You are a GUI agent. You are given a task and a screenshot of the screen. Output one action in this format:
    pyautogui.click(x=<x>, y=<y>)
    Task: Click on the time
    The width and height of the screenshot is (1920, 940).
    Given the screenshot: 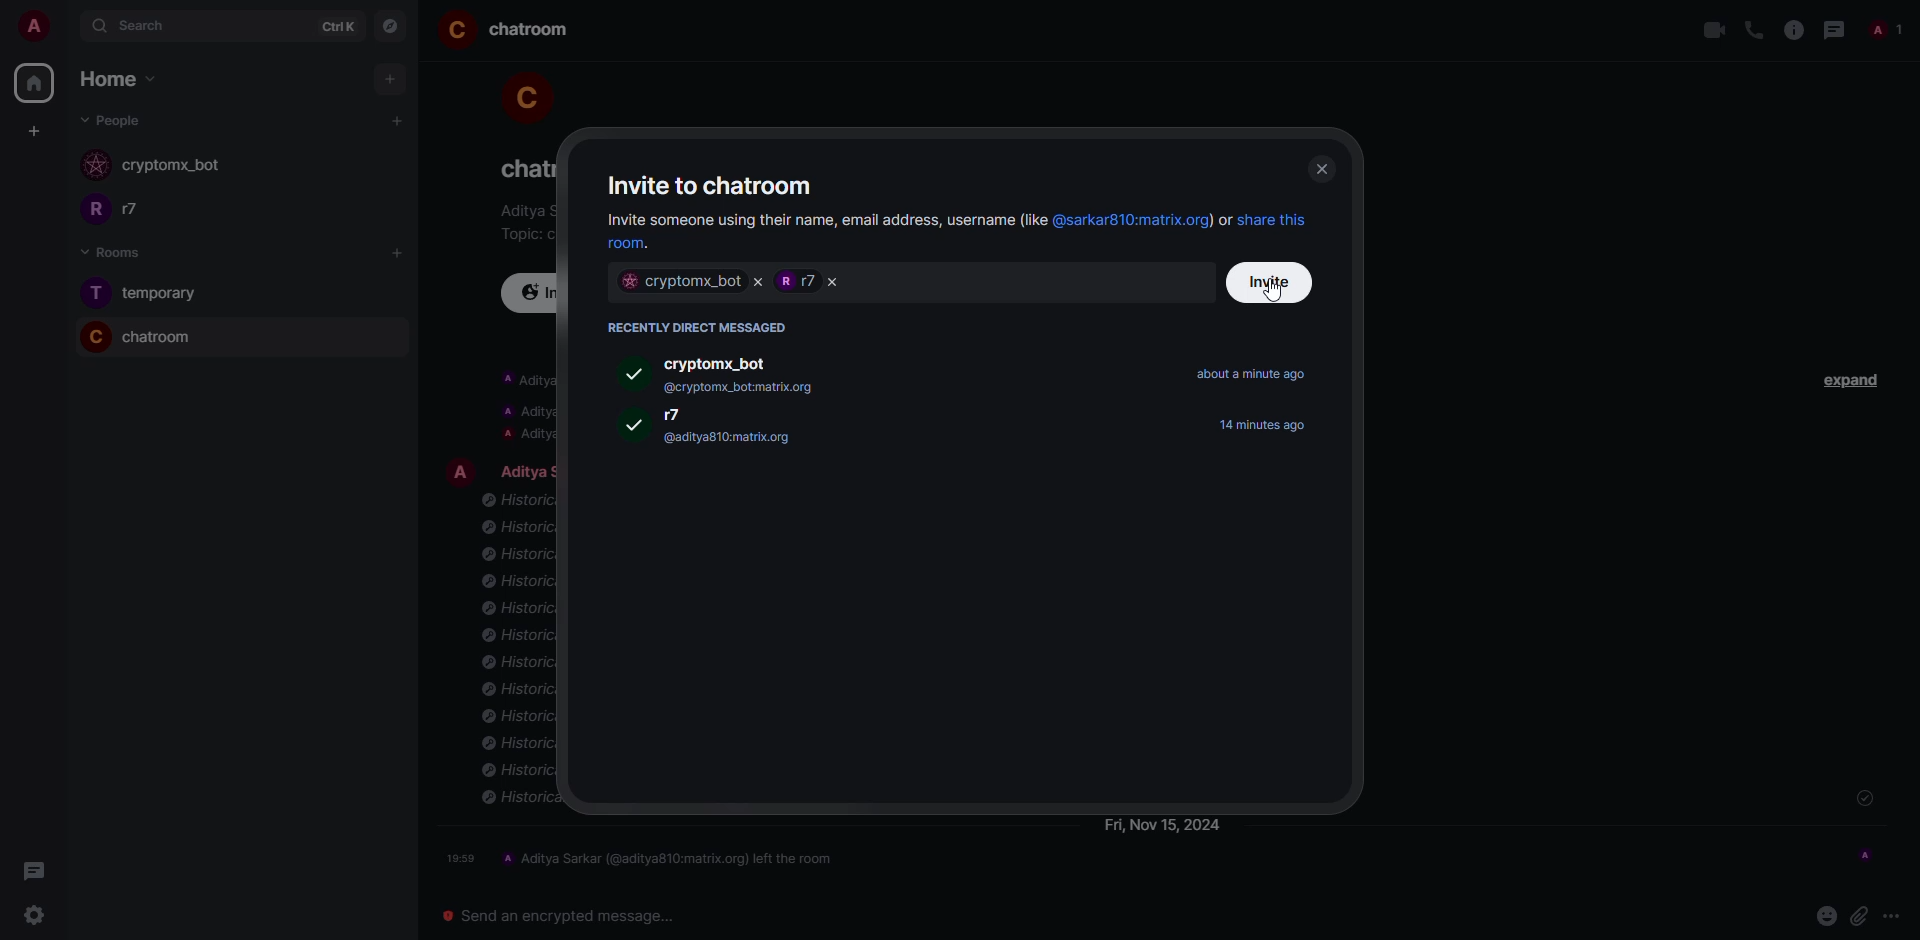 What is the action you would take?
    pyautogui.click(x=1251, y=374)
    